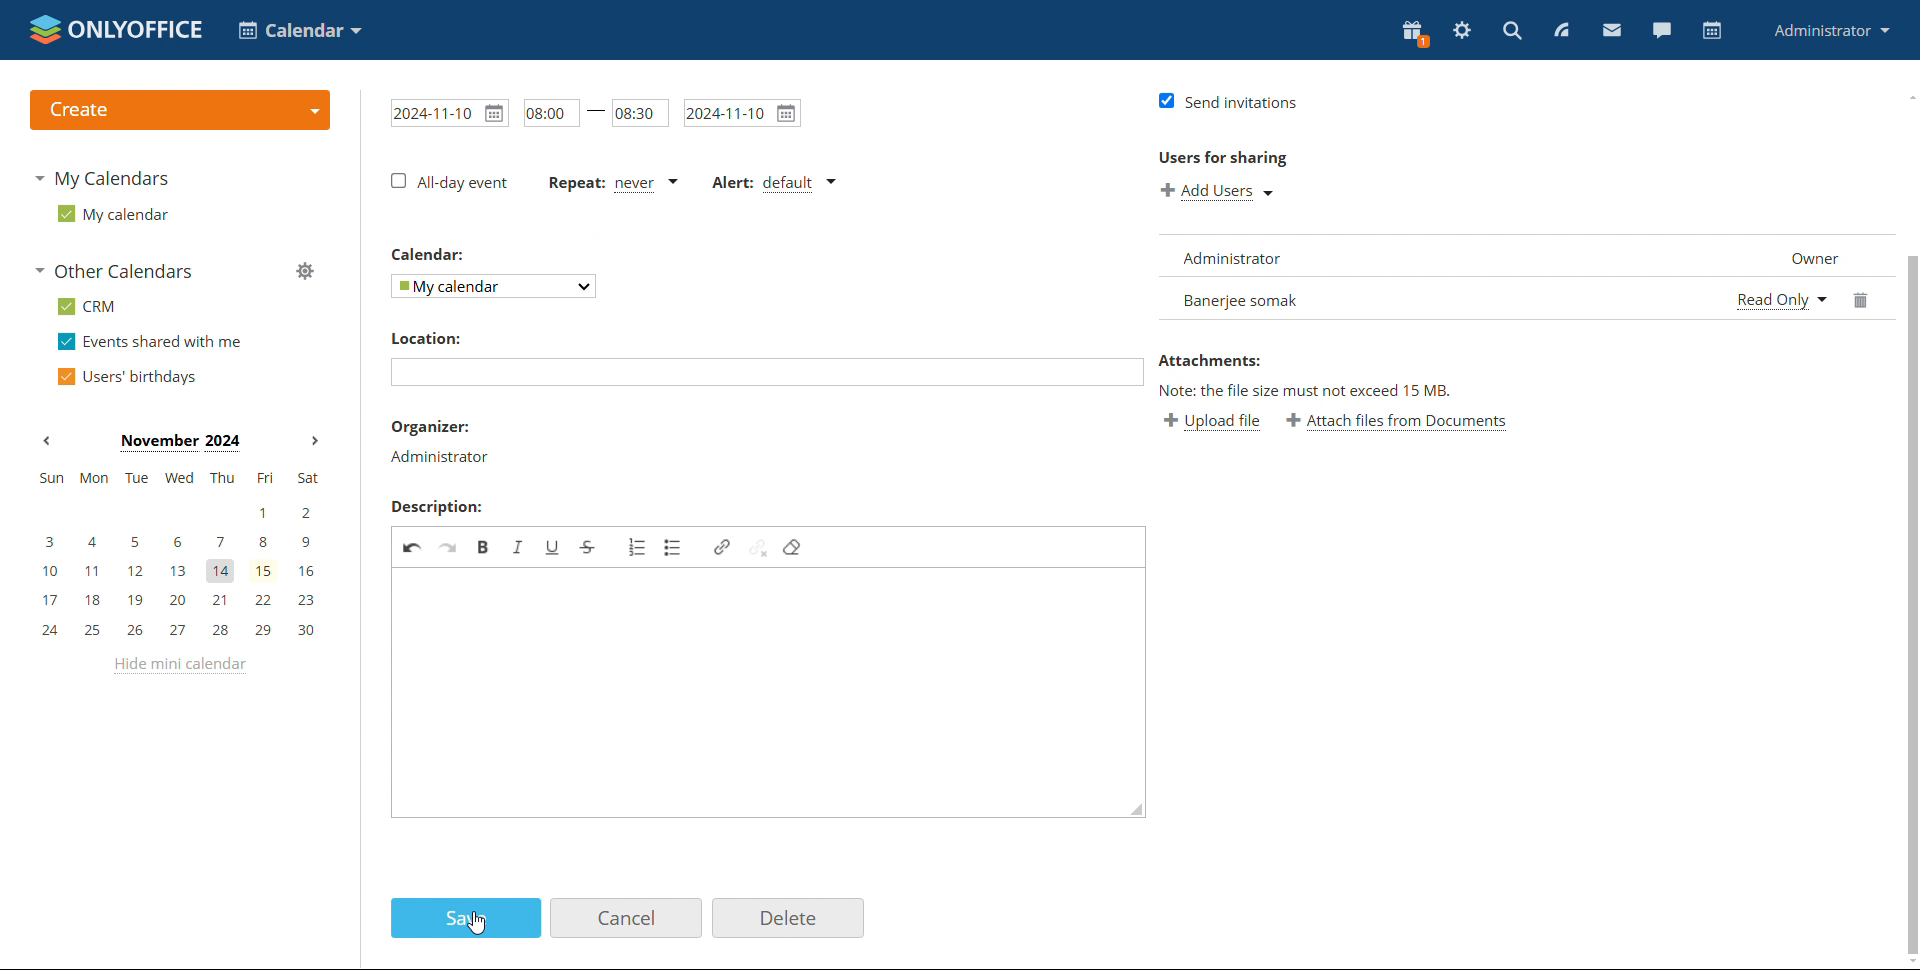 This screenshot has width=1920, height=970. What do you see at coordinates (1854, 299) in the screenshot?
I see `delete user` at bounding box center [1854, 299].